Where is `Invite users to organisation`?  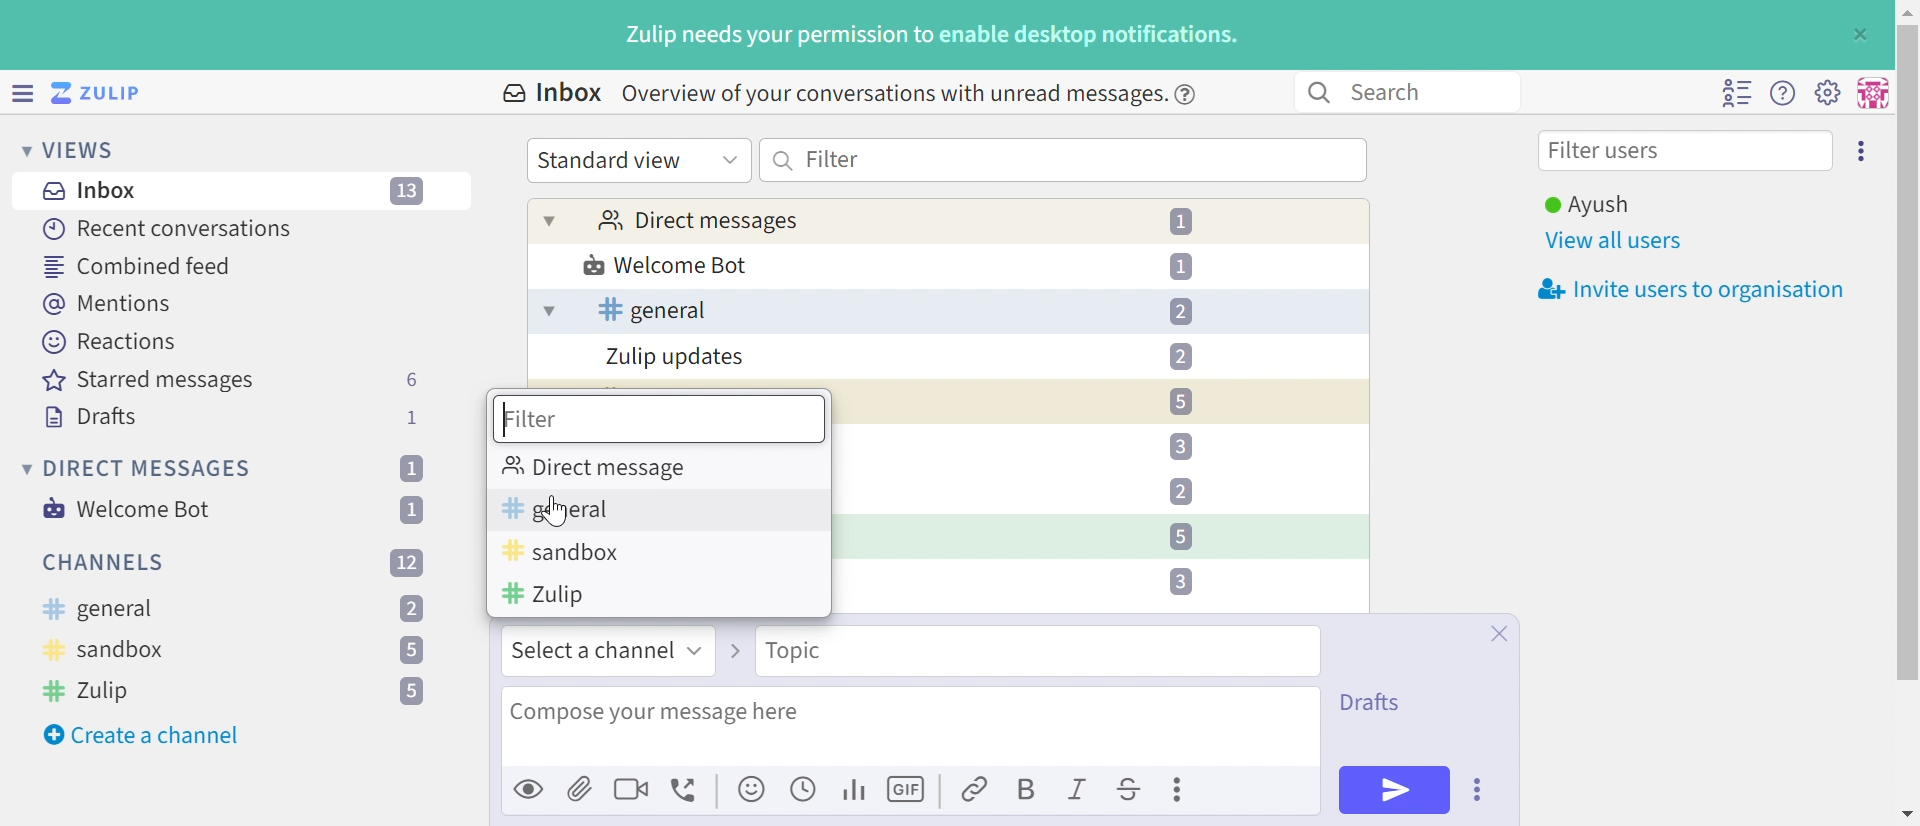 Invite users to organisation is located at coordinates (1863, 149).